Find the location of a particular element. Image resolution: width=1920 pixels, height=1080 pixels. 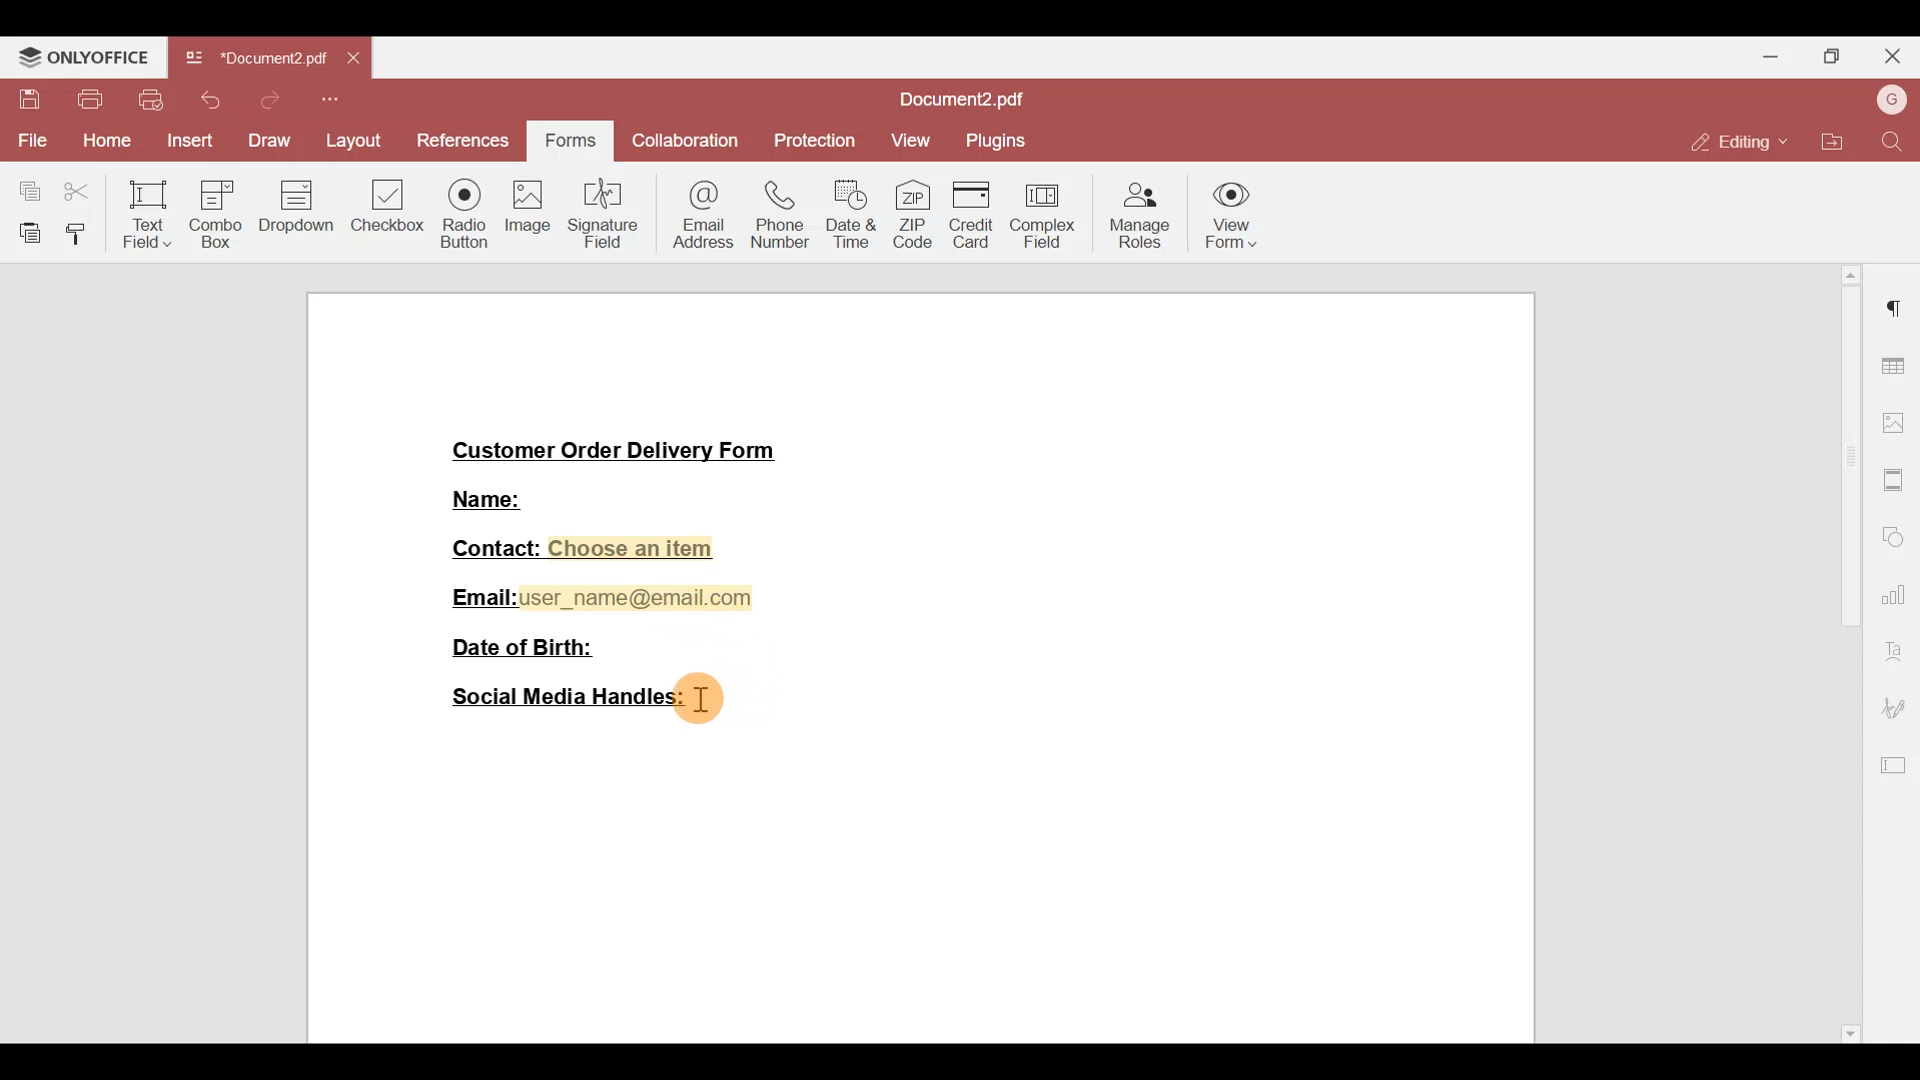

Copy is located at coordinates (22, 187).